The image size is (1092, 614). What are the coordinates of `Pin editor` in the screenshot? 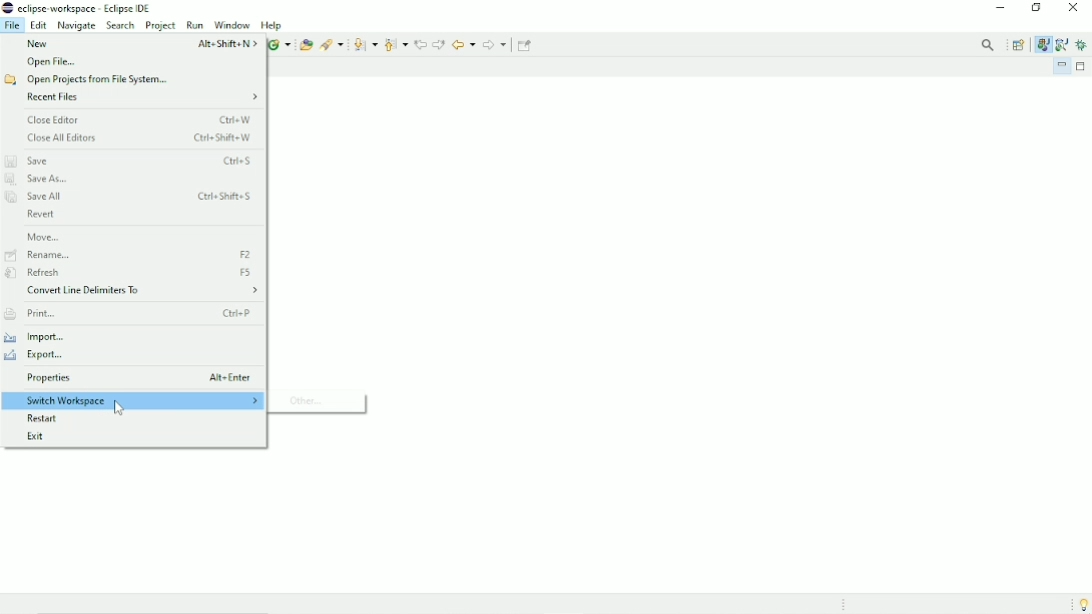 It's located at (526, 45).